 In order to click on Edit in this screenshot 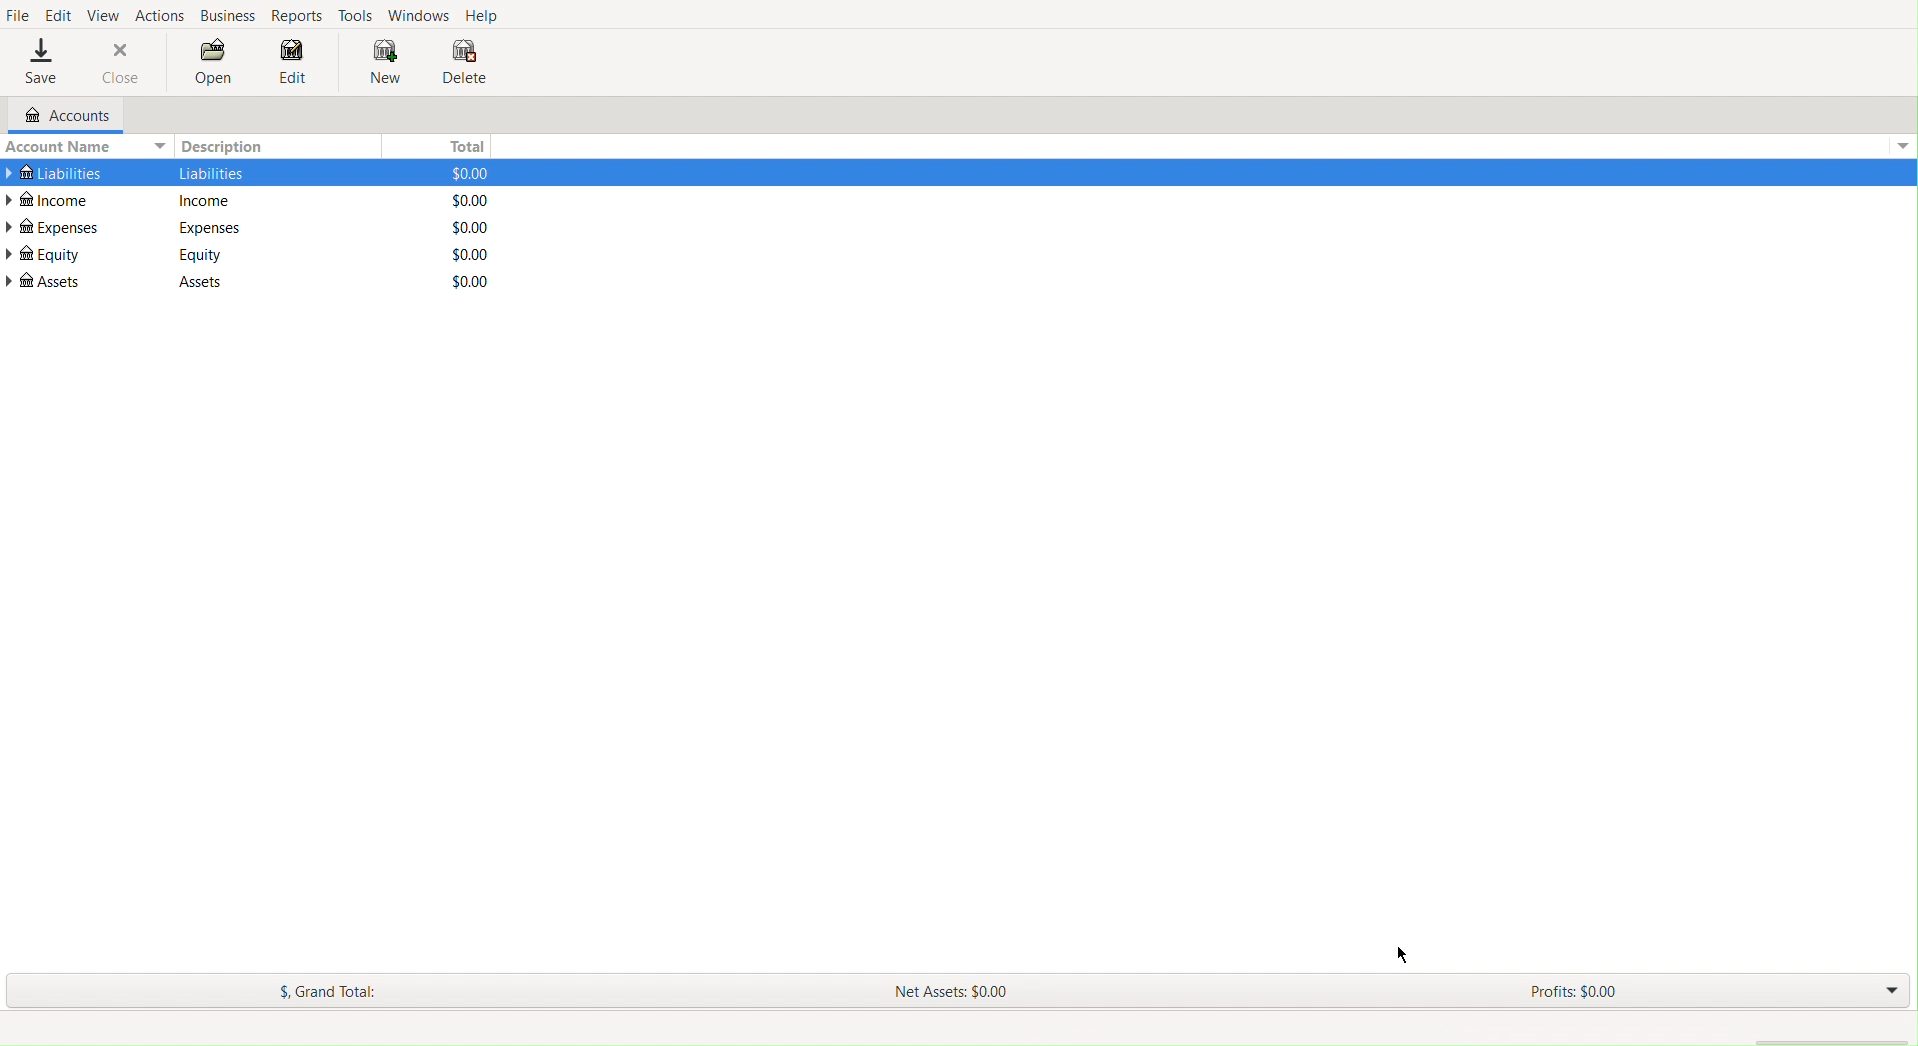, I will do `click(58, 13)`.